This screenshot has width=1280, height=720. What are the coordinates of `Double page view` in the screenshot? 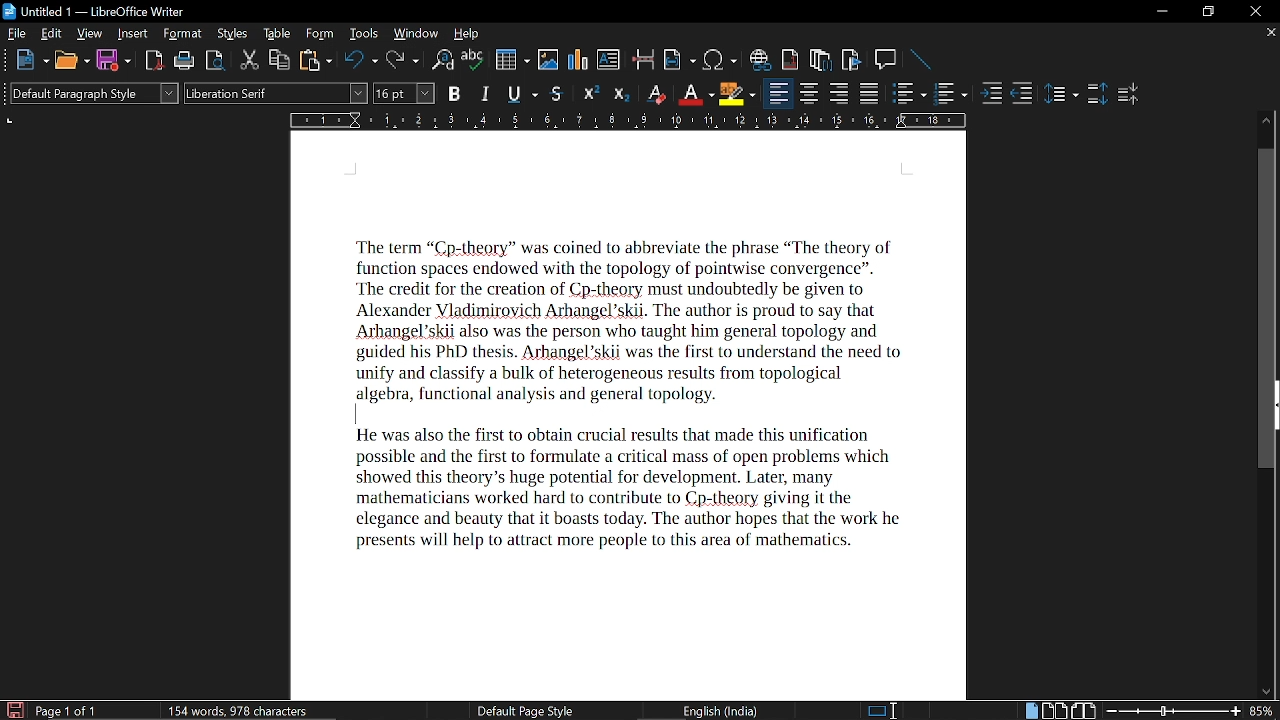 It's located at (1056, 710).